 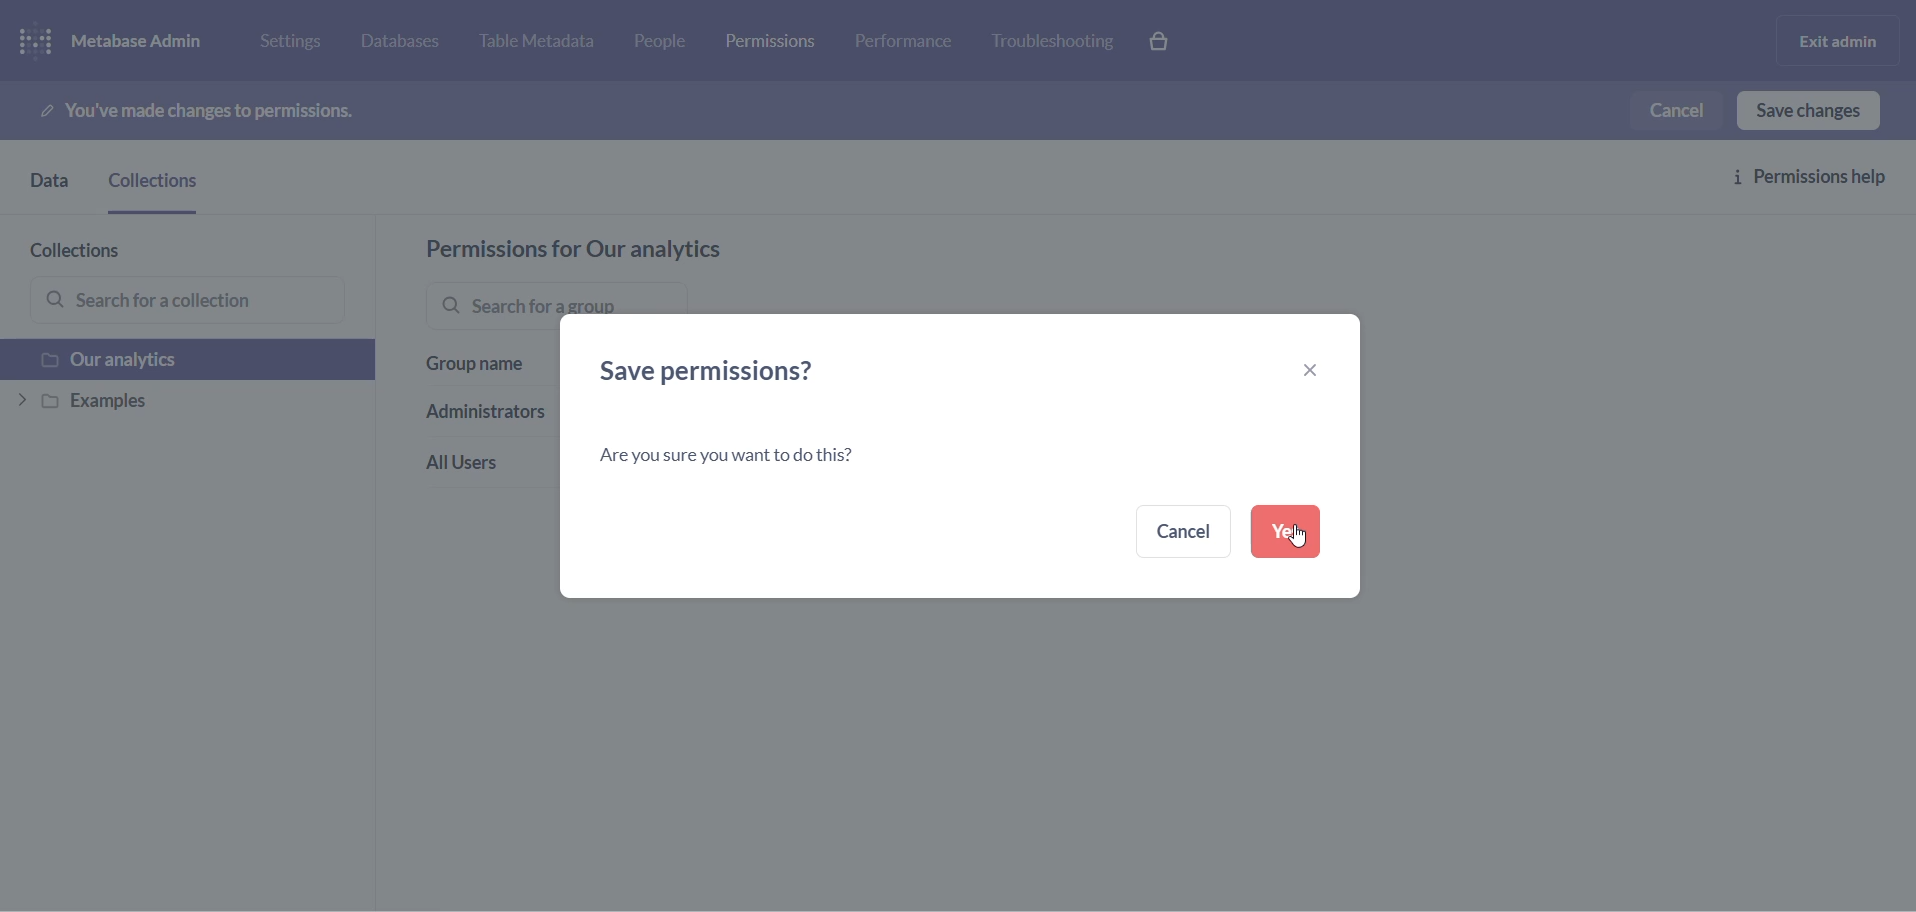 What do you see at coordinates (732, 372) in the screenshot?
I see `heading` at bounding box center [732, 372].